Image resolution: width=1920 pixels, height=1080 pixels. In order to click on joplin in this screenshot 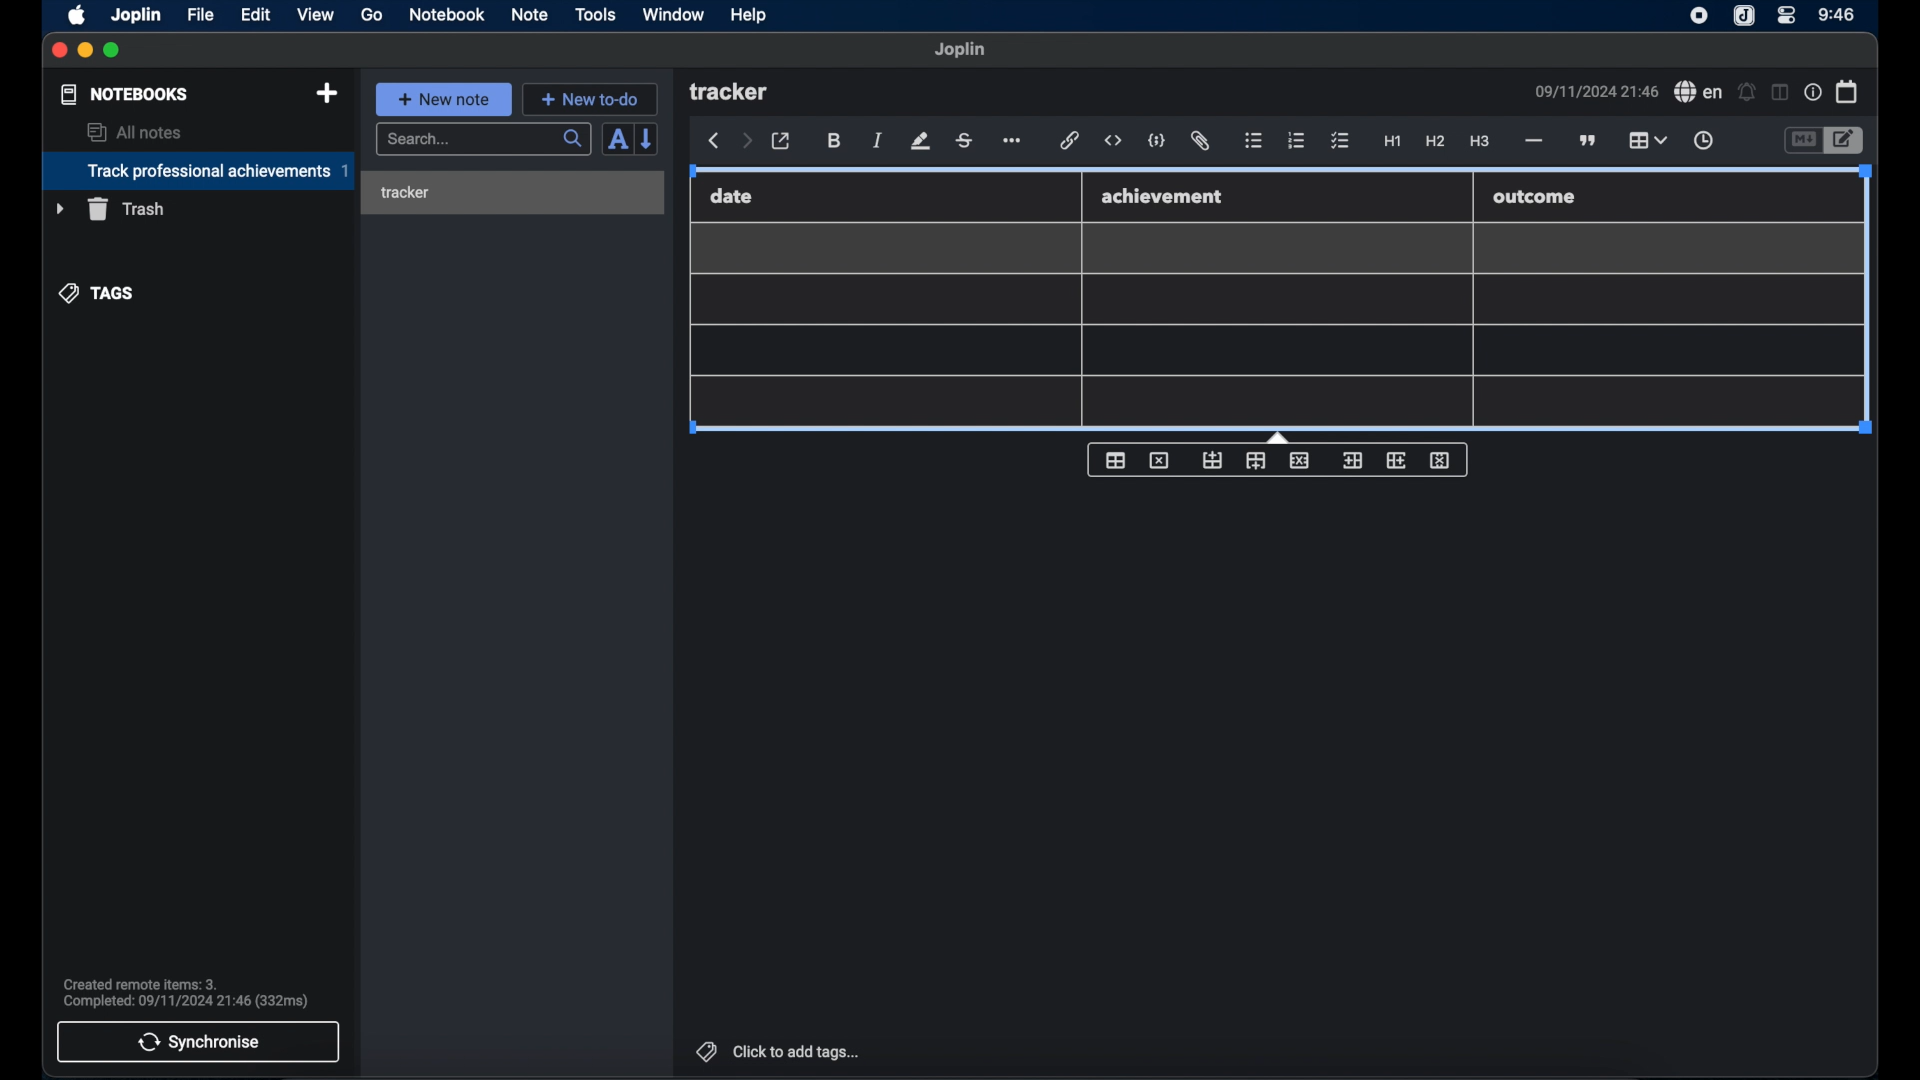, I will do `click(1744, 17)`.